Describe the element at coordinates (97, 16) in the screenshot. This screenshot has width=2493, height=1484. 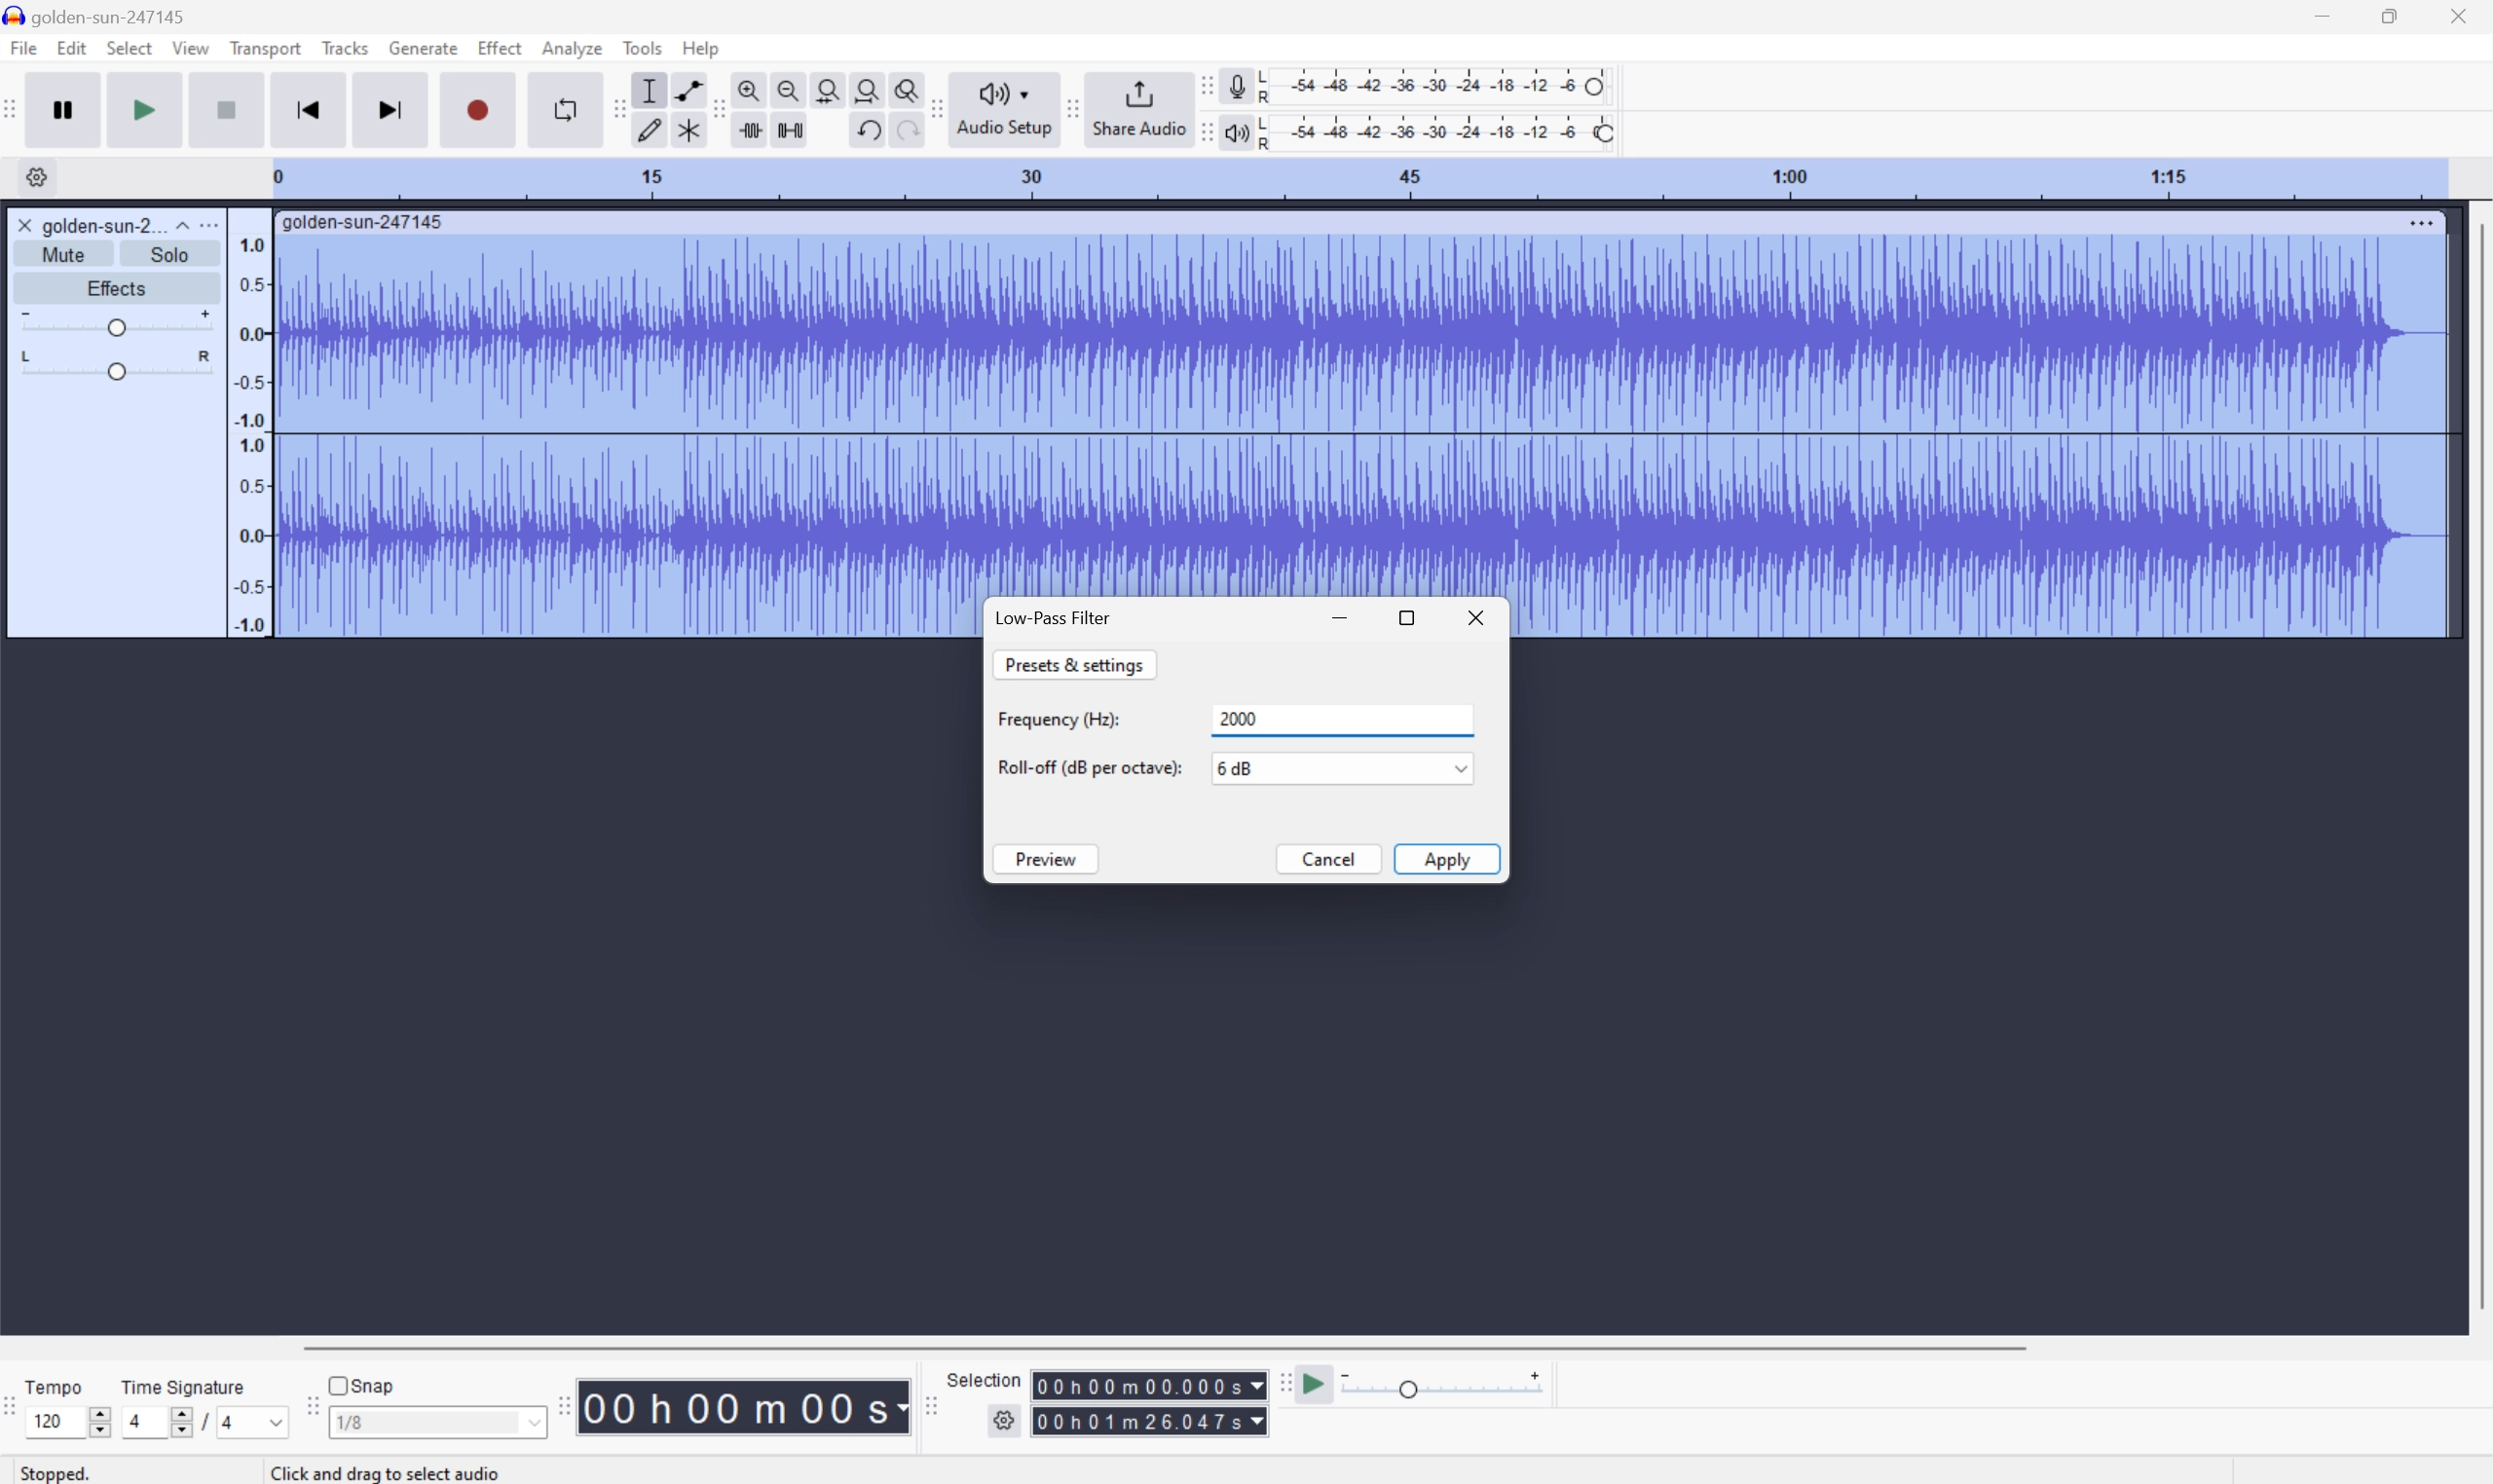
I see `goldensun-247145` at that location.